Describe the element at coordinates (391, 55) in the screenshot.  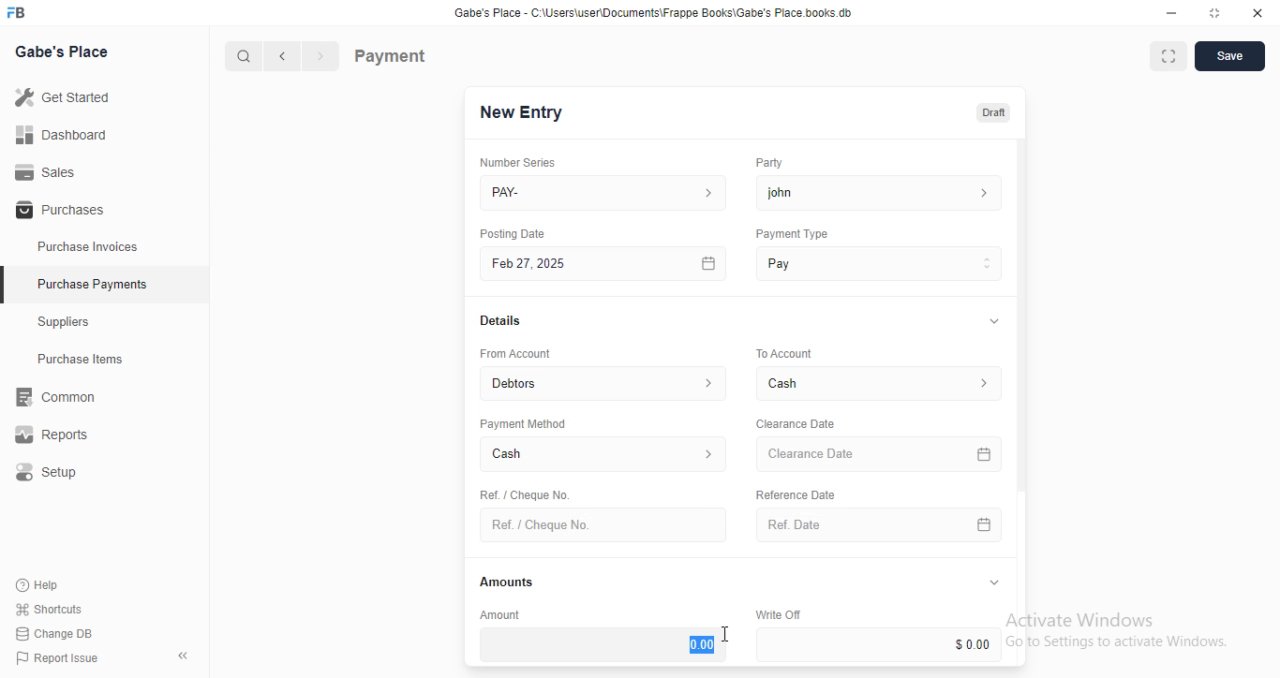
I see `Payment` at that location.